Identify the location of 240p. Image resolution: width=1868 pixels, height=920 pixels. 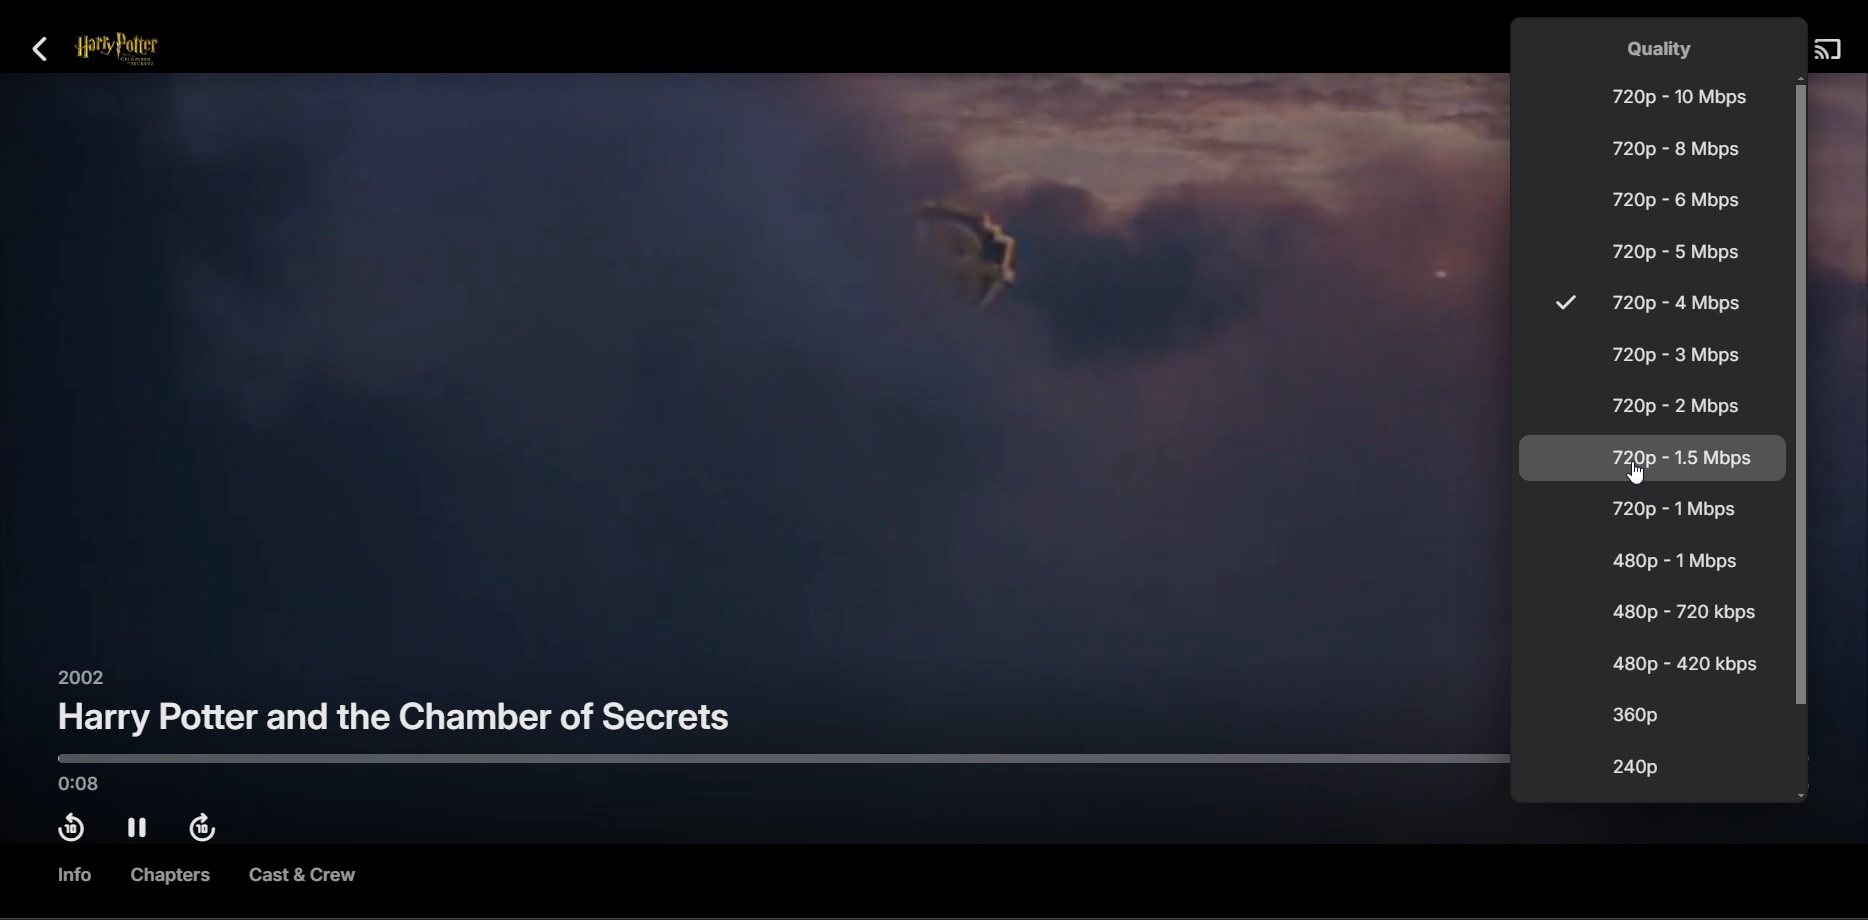
(1633, 766).